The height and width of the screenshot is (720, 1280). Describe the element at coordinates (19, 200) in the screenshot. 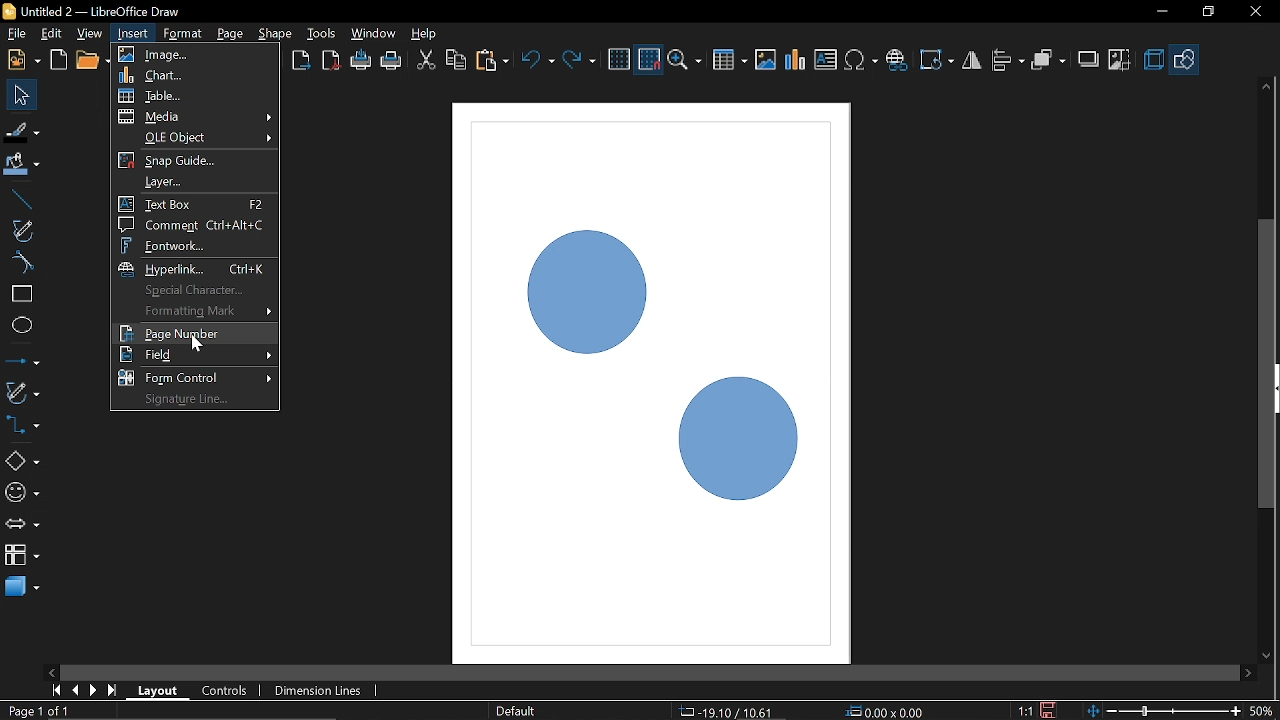

I see `Line` at that location.